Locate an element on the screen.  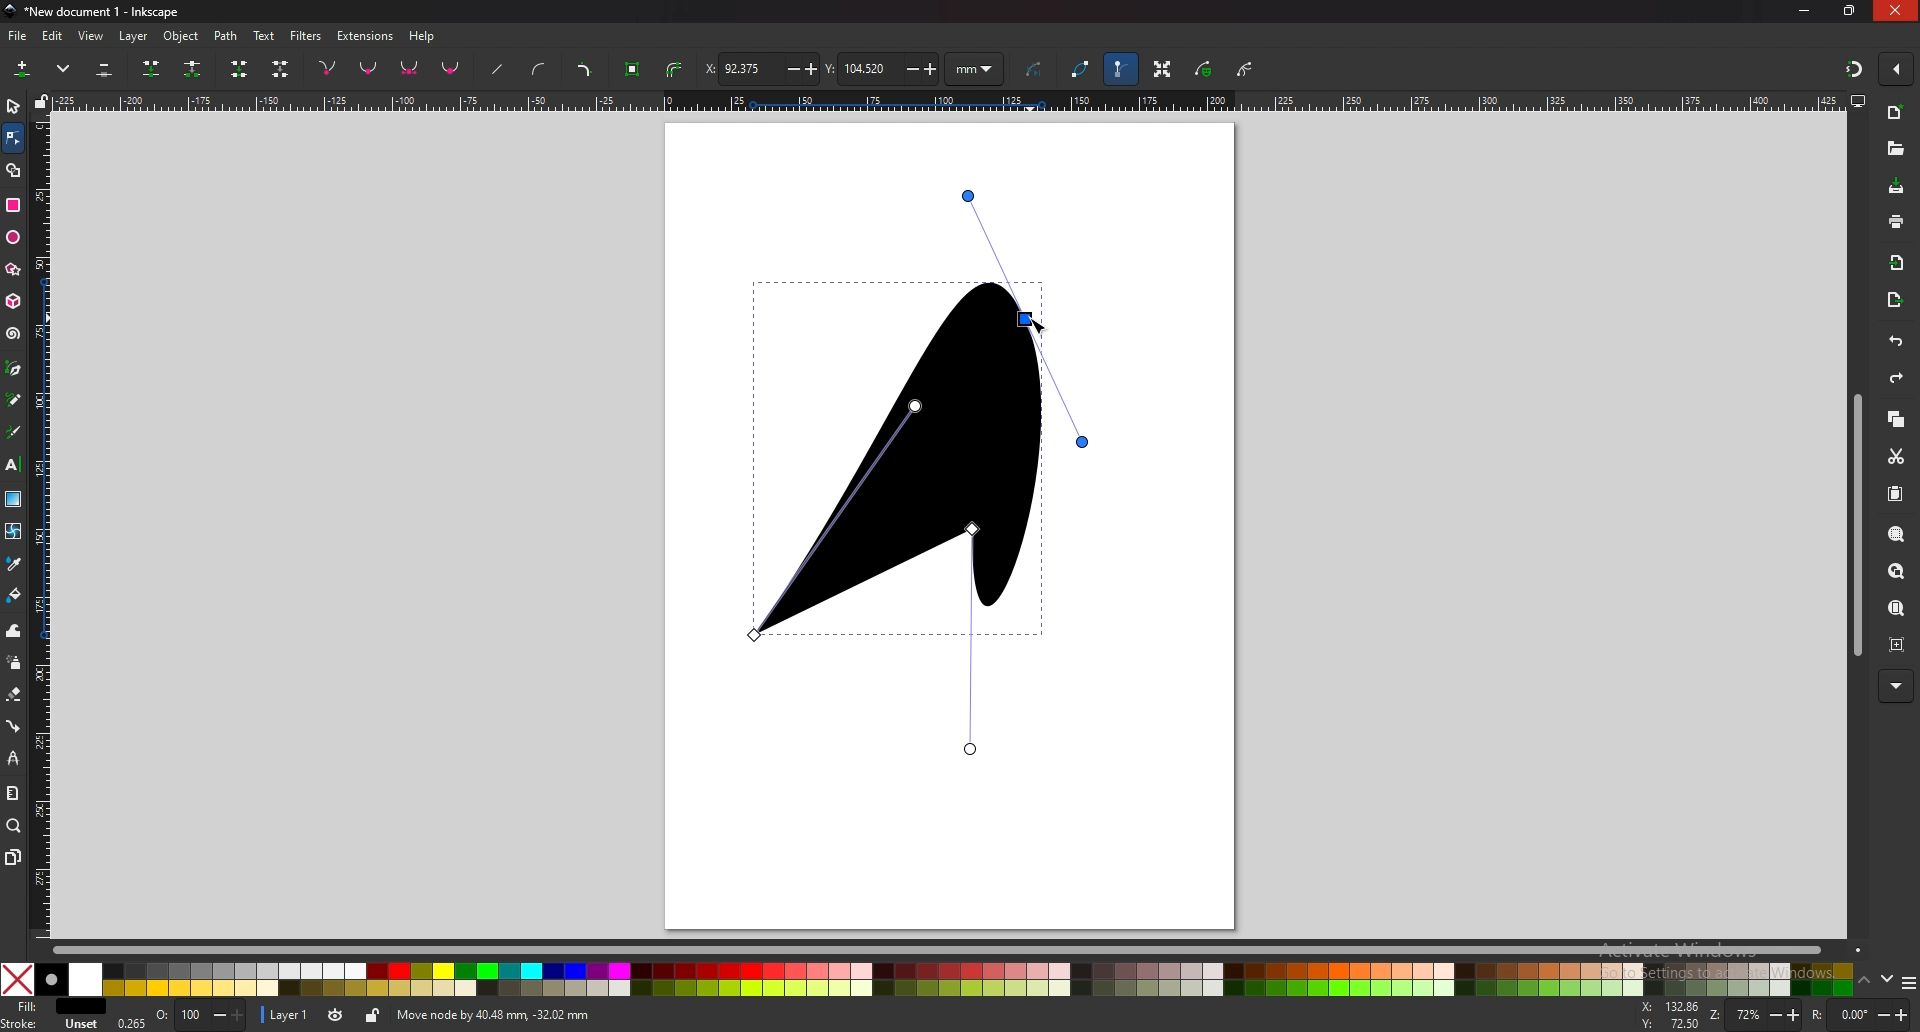
help is located at coordinates (422, 37).